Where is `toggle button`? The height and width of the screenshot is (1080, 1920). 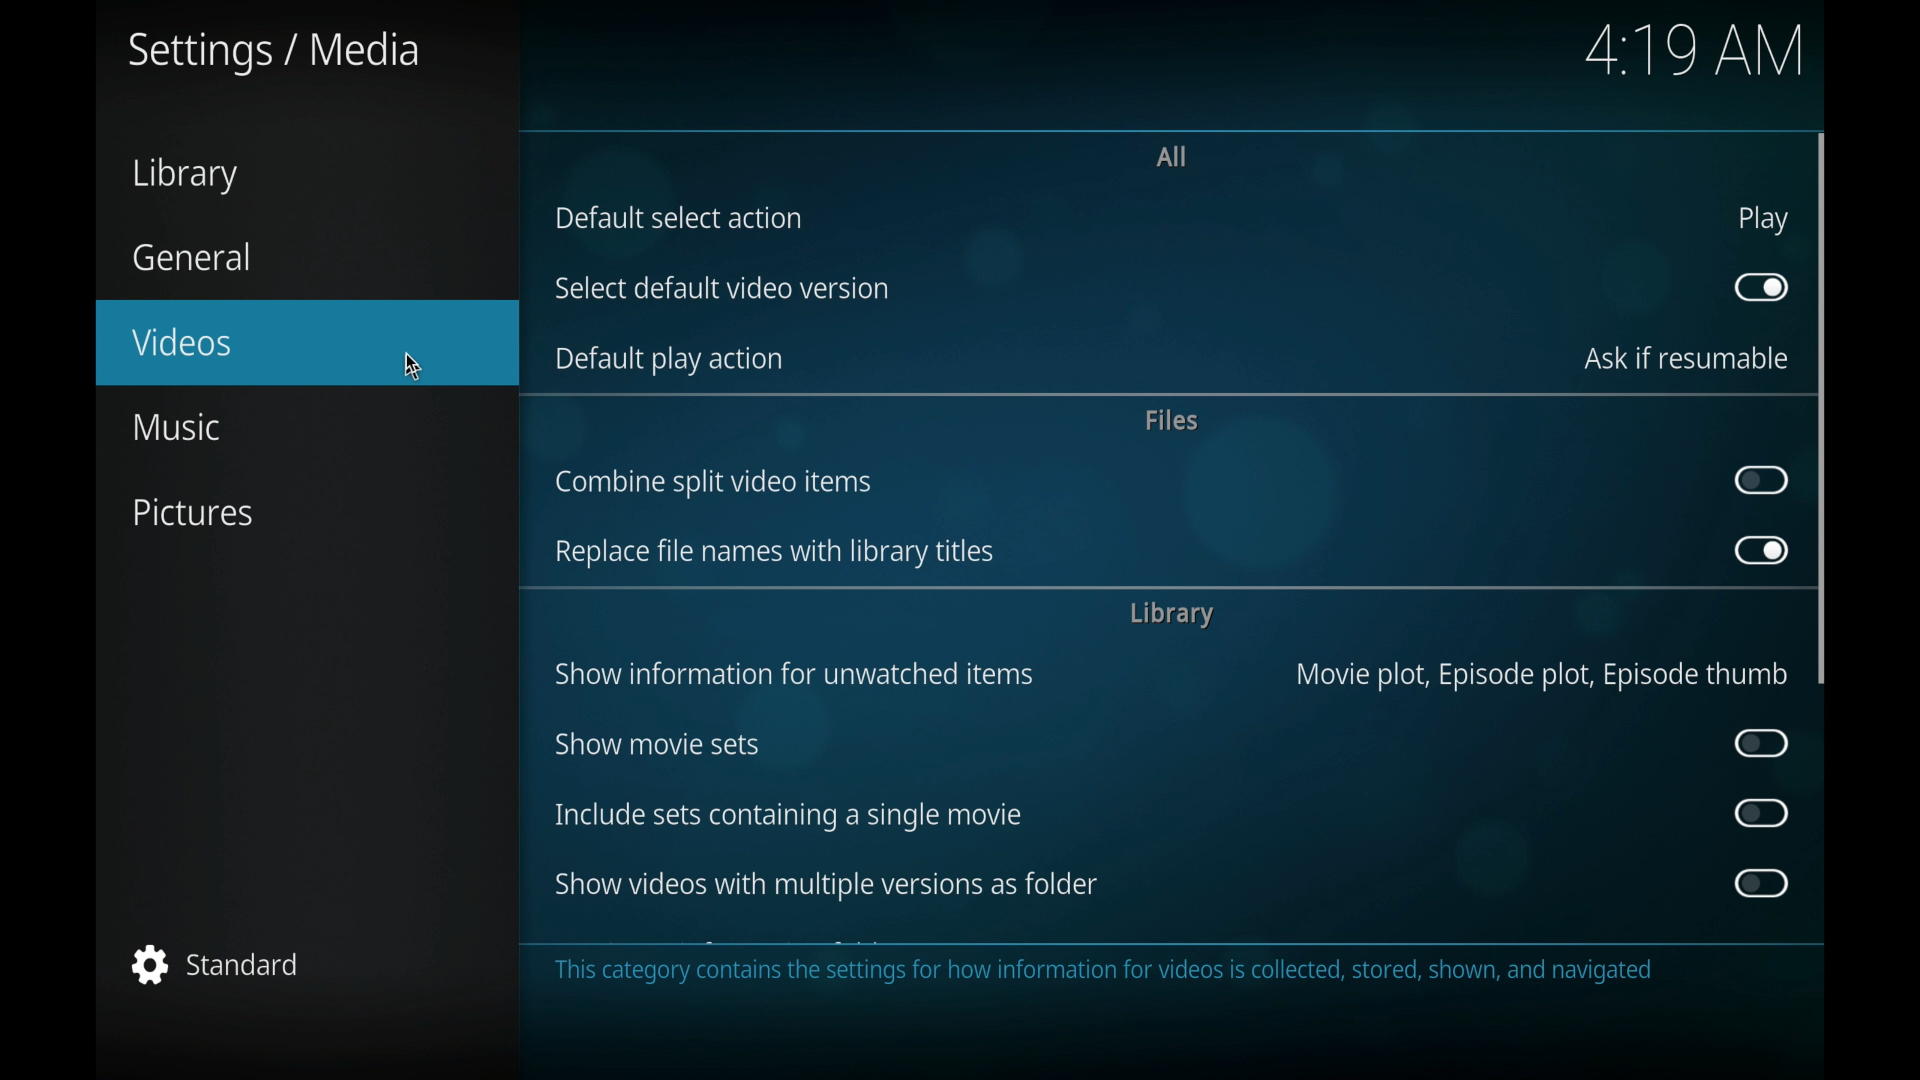
toggle button is located at coordinates (1763, 288).